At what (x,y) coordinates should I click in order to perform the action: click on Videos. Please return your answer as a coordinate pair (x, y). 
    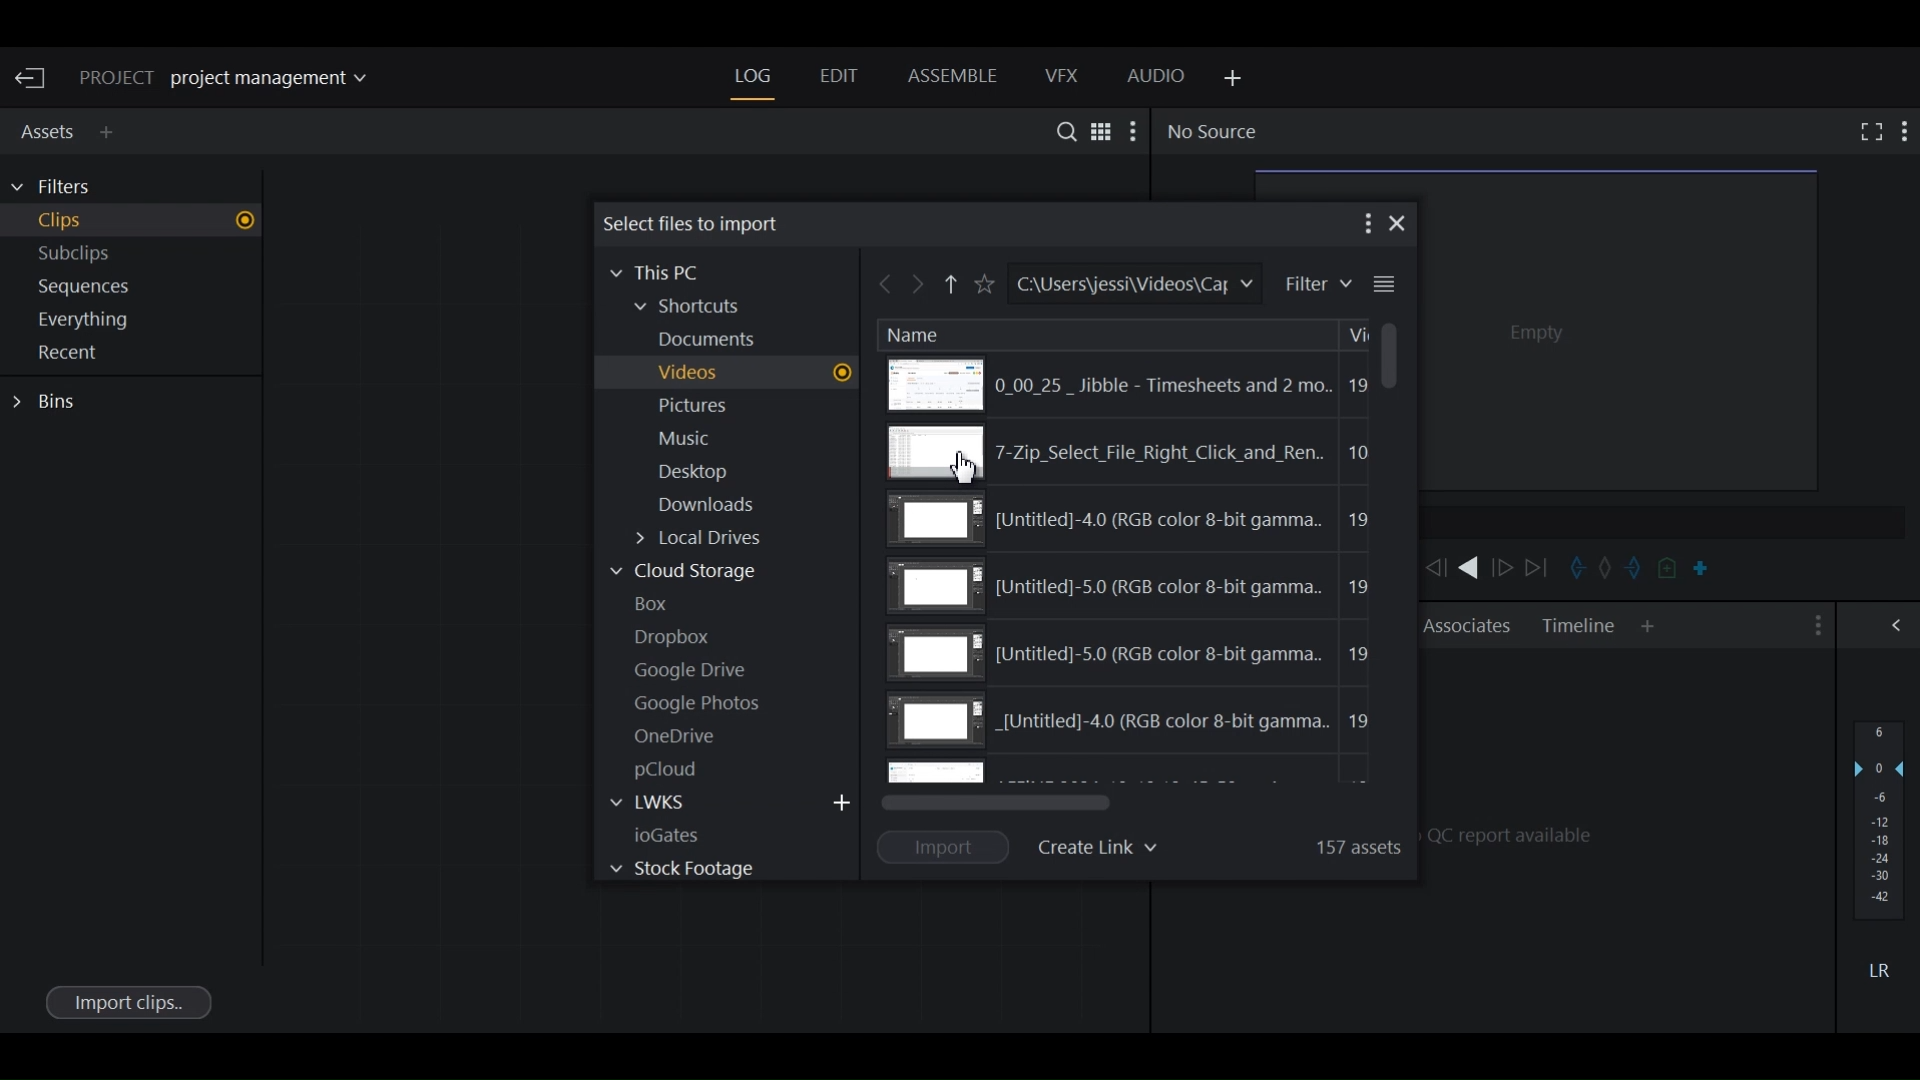
    Looking at the image, I should click on (751, 373).